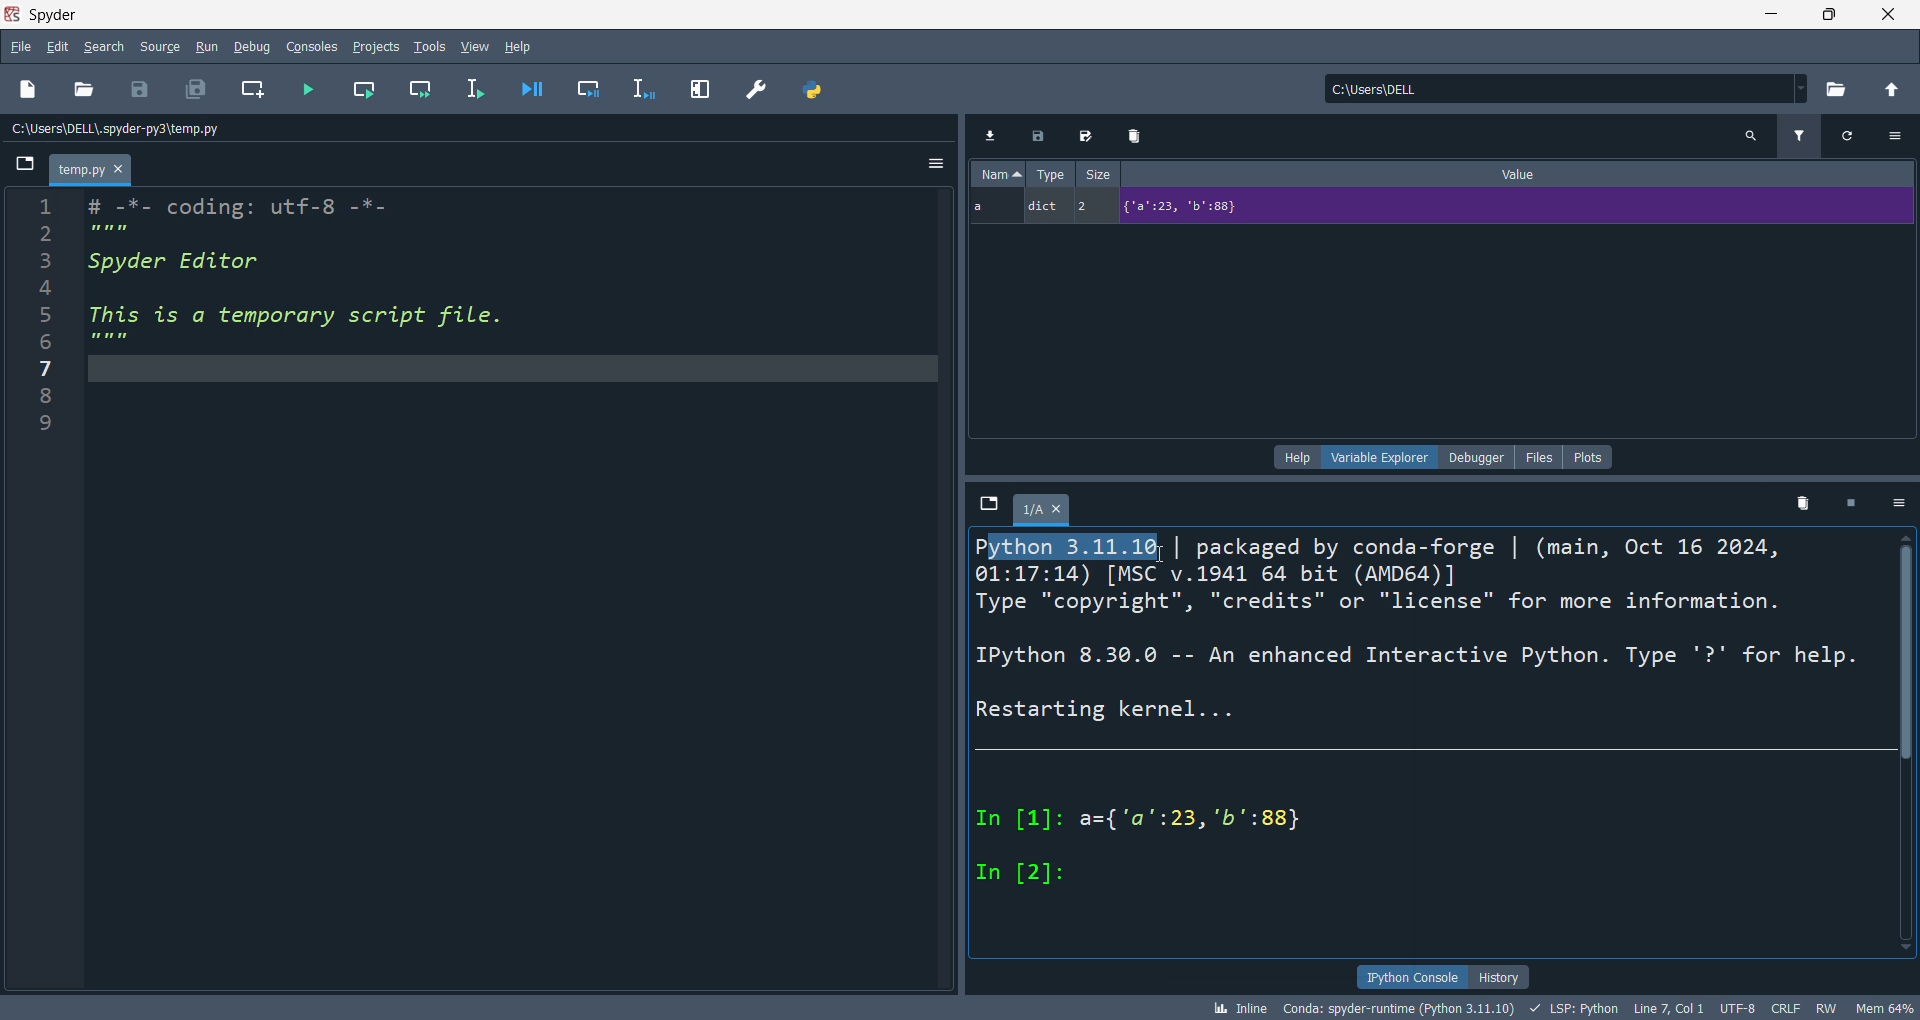 This screenshot has height=1020, width=1920. Describe the element at coordinates (1908, 750) in the screenshot. I see `scroll bar` at that location.